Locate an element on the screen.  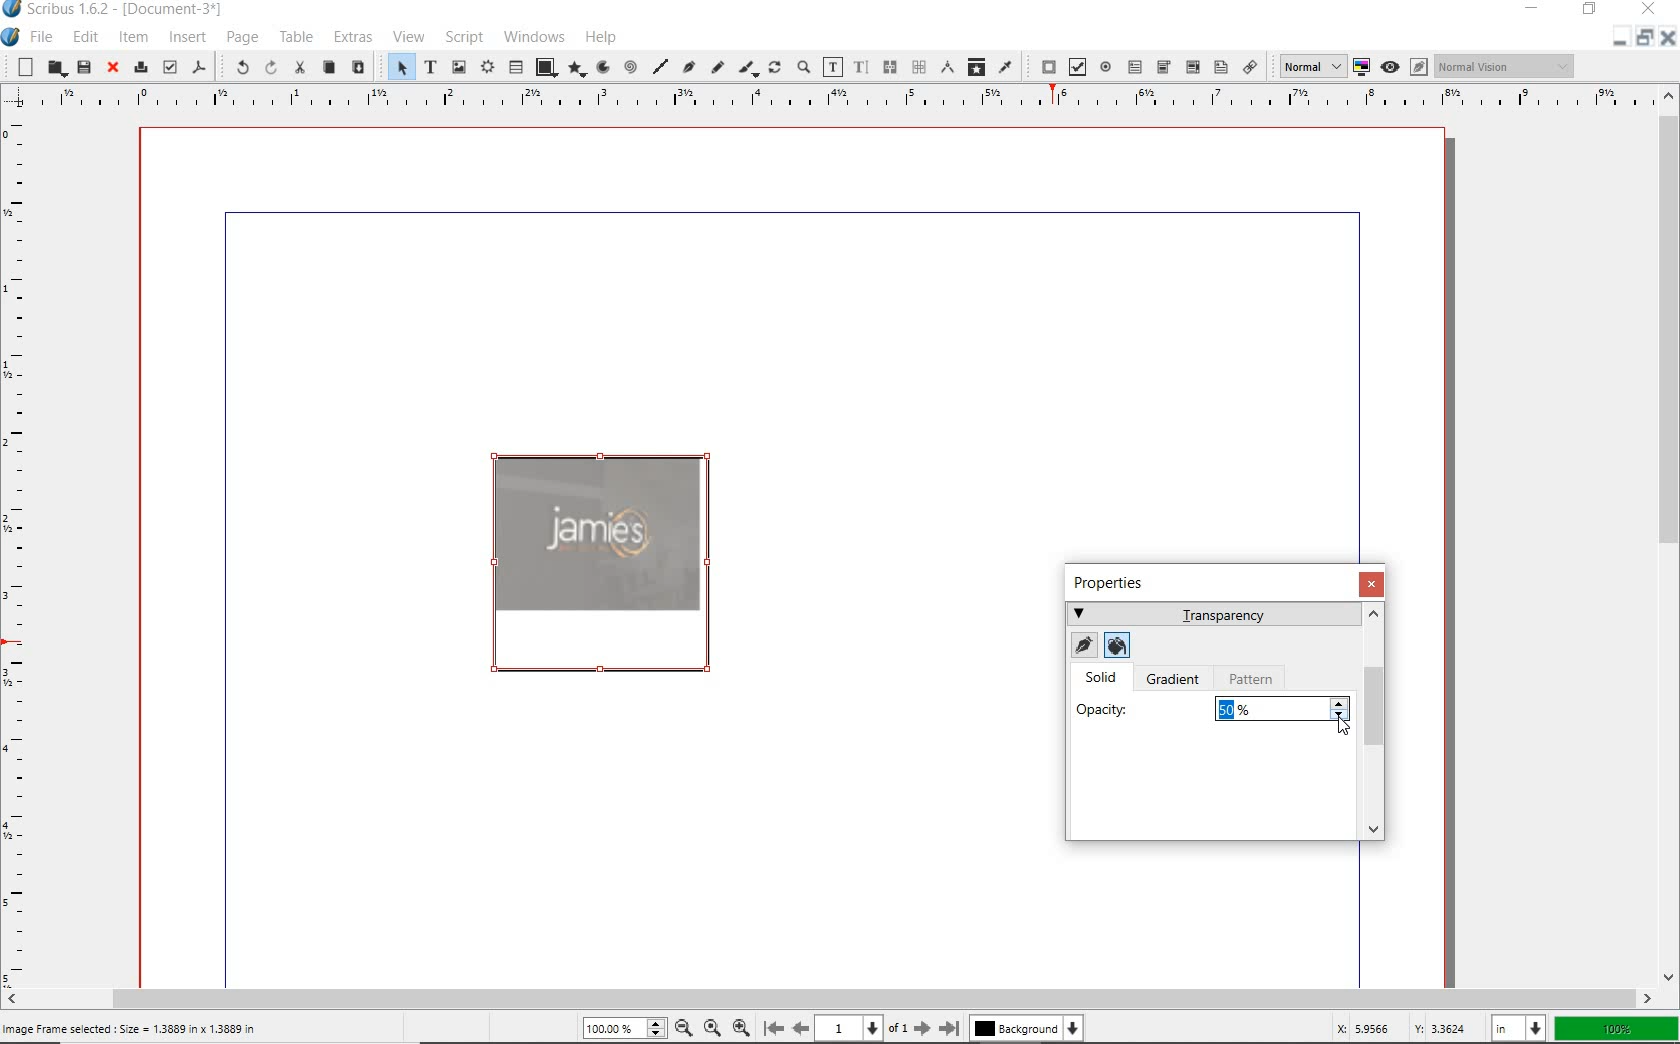
PATTERN is located at coordinates (1255, 679).